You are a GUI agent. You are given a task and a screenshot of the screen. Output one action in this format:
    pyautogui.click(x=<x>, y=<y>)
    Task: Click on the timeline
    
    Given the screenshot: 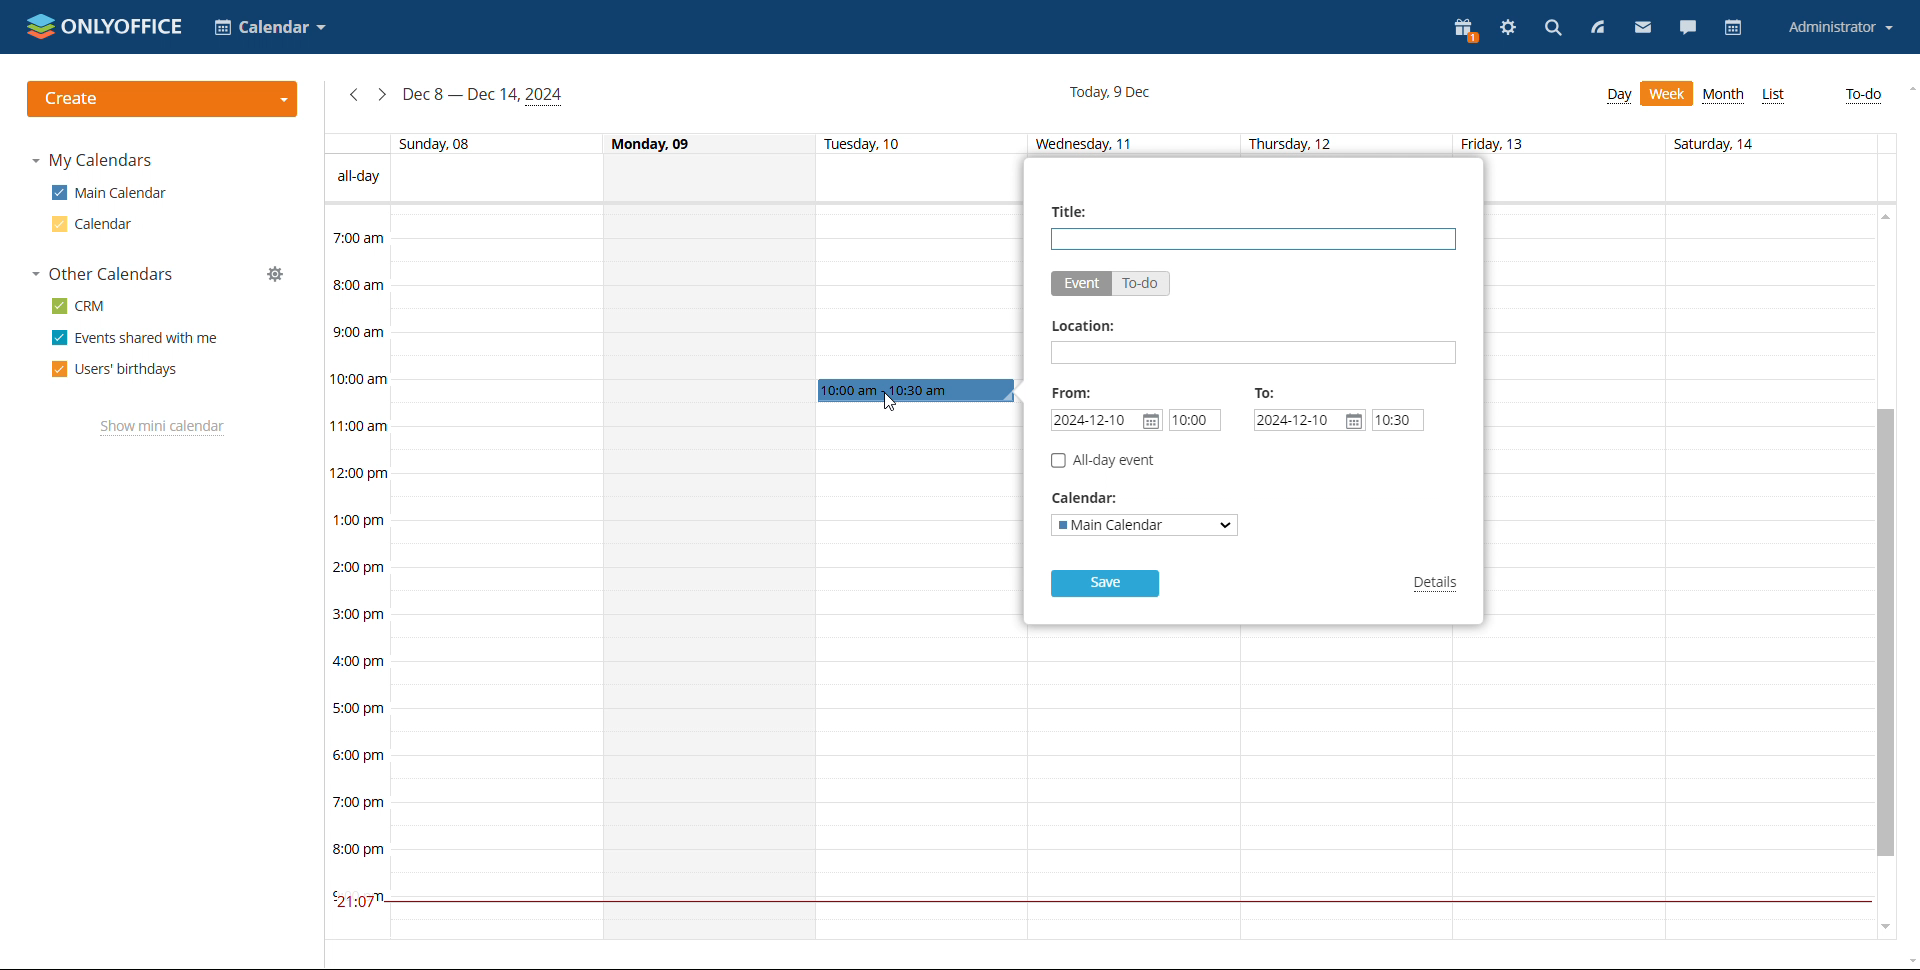 What is the action you would take?
    pyautogui.click(x=354, y=572)
    